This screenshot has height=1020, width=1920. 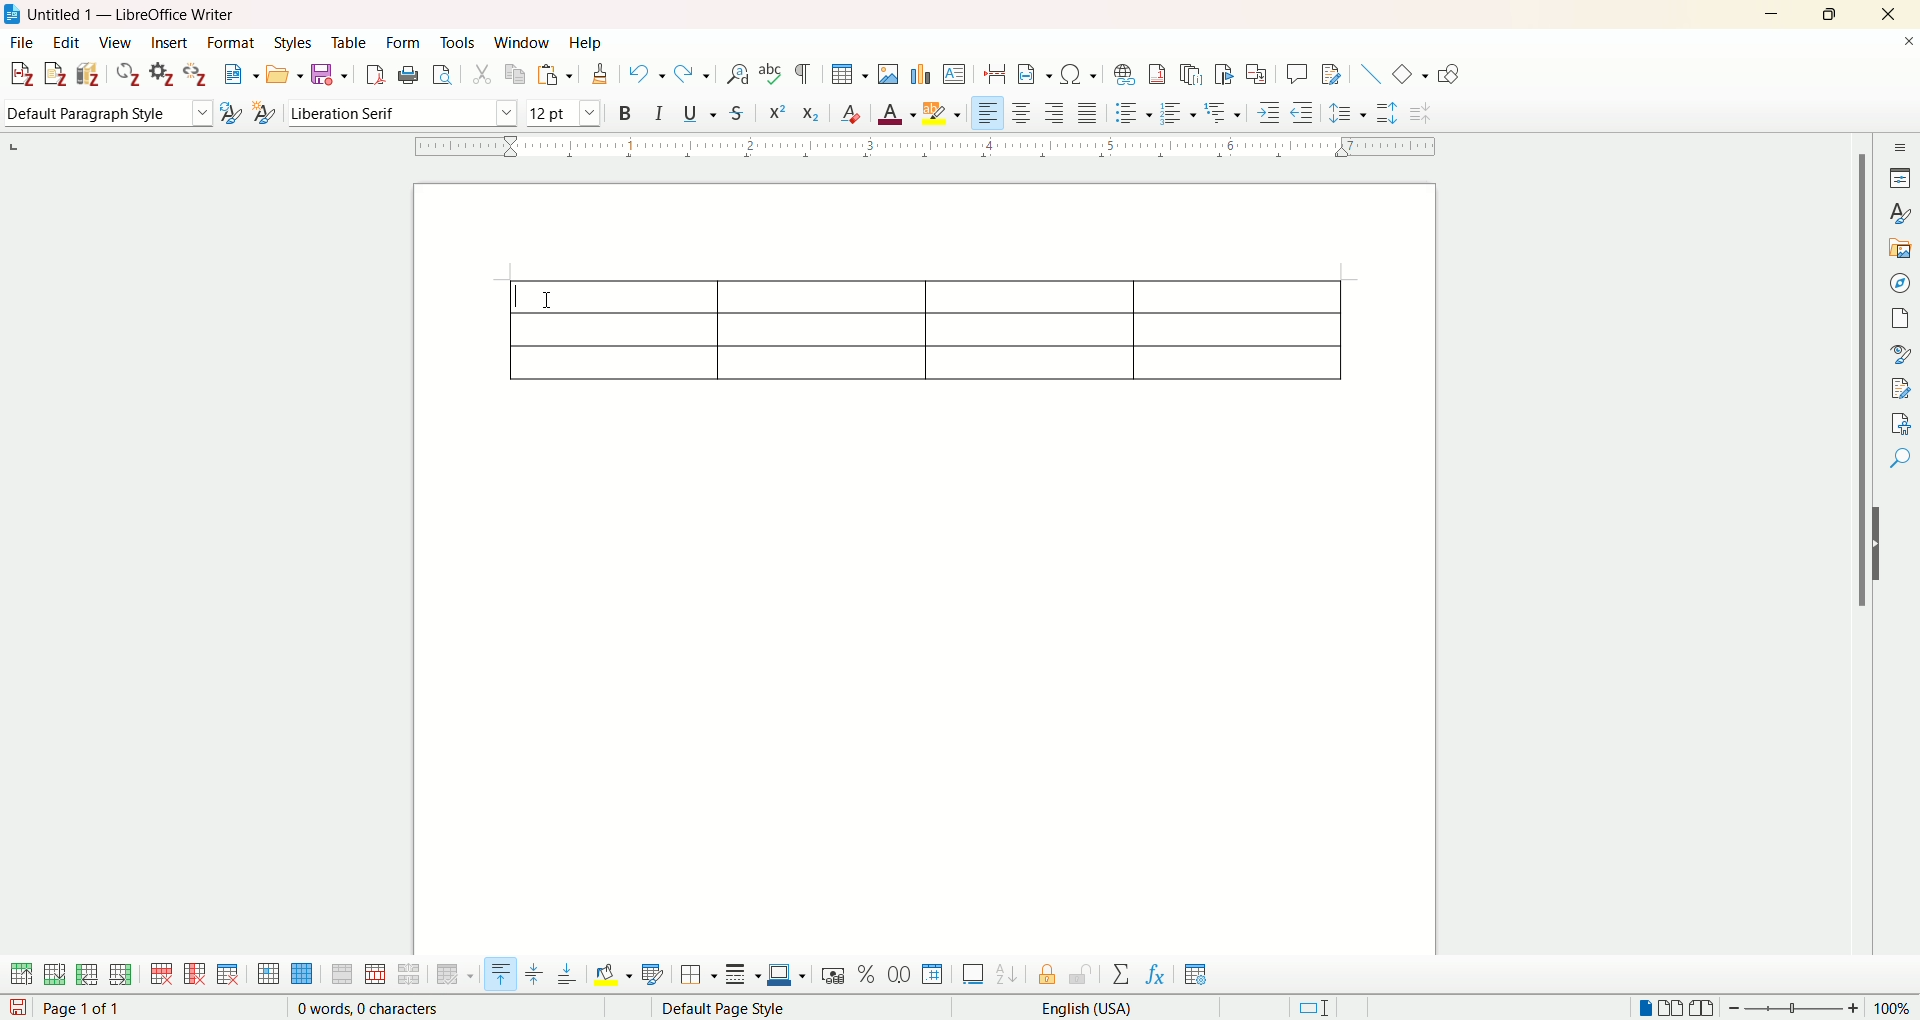 I want to click on gallery, so click(x=1899, y=251).